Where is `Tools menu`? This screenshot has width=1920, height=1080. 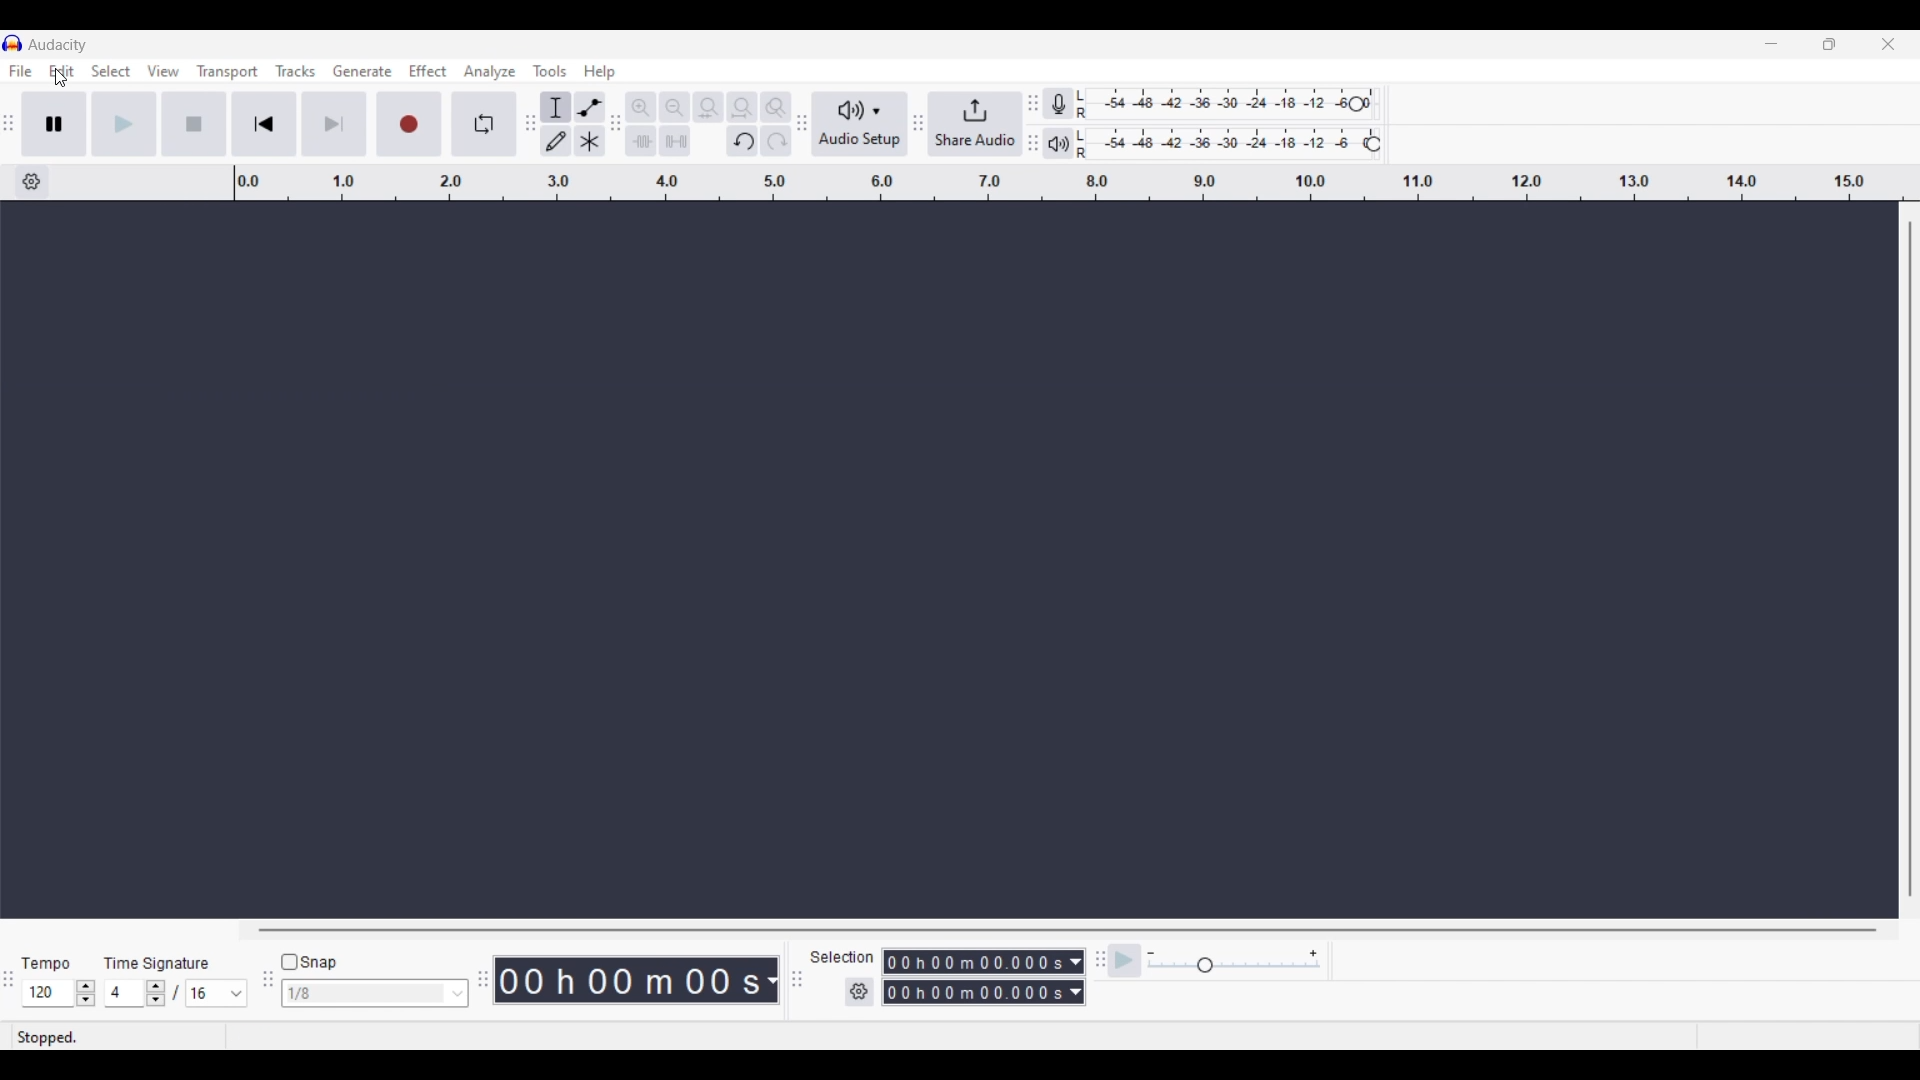
Tools menu is located at coordinates (550, 71).